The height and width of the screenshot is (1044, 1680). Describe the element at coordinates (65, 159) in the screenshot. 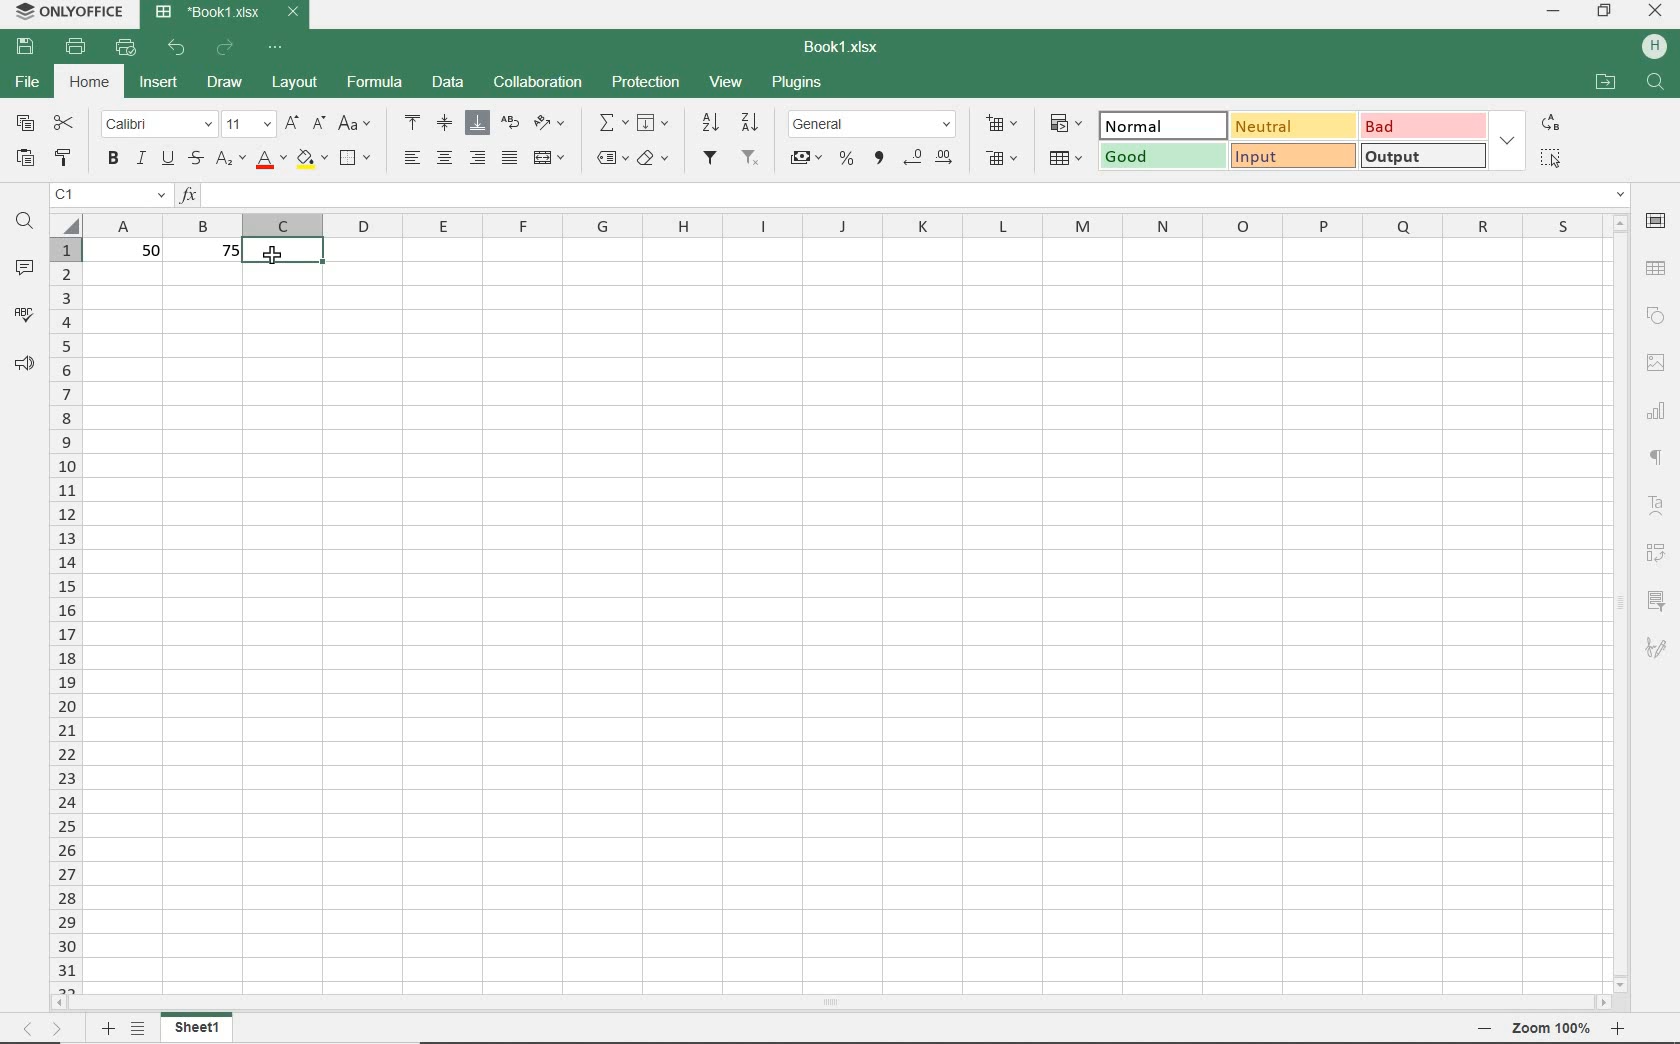

I see `copy style` at that location.